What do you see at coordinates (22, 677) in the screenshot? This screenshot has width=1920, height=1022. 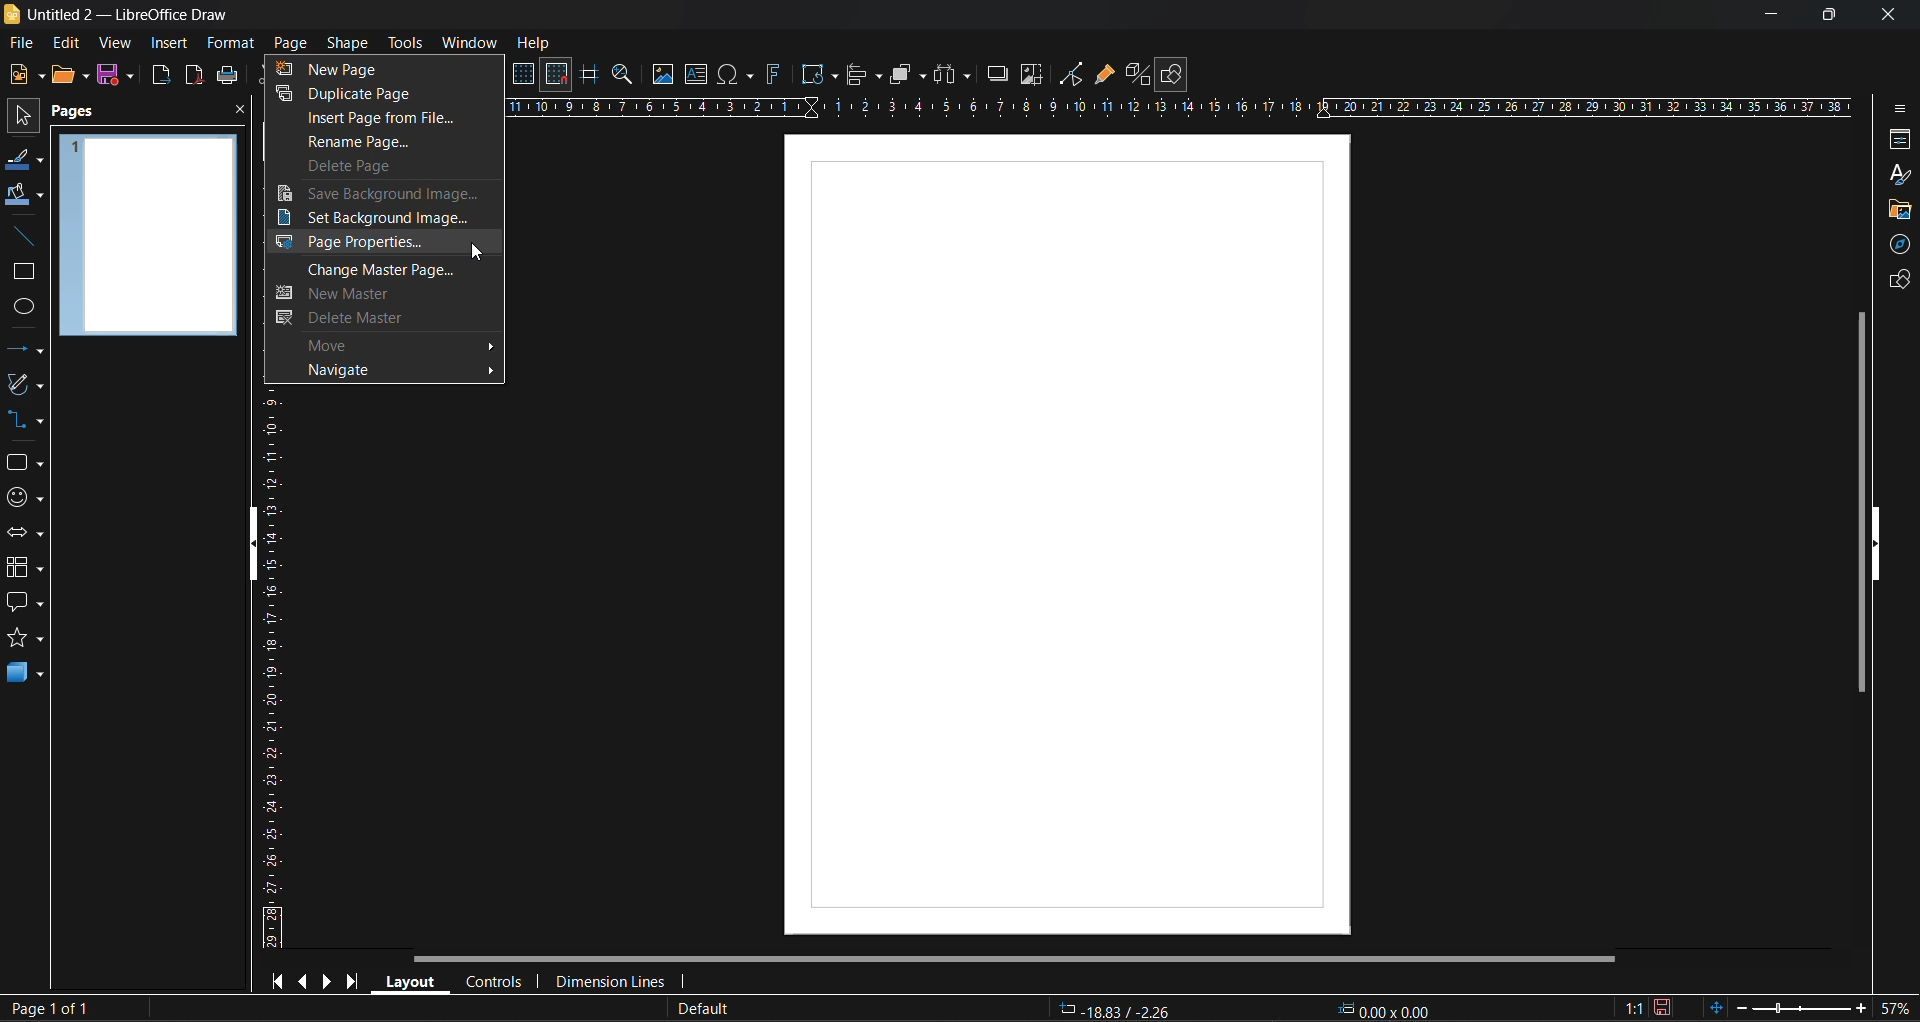 I see `3d objects` at bounding box center [22, 677].